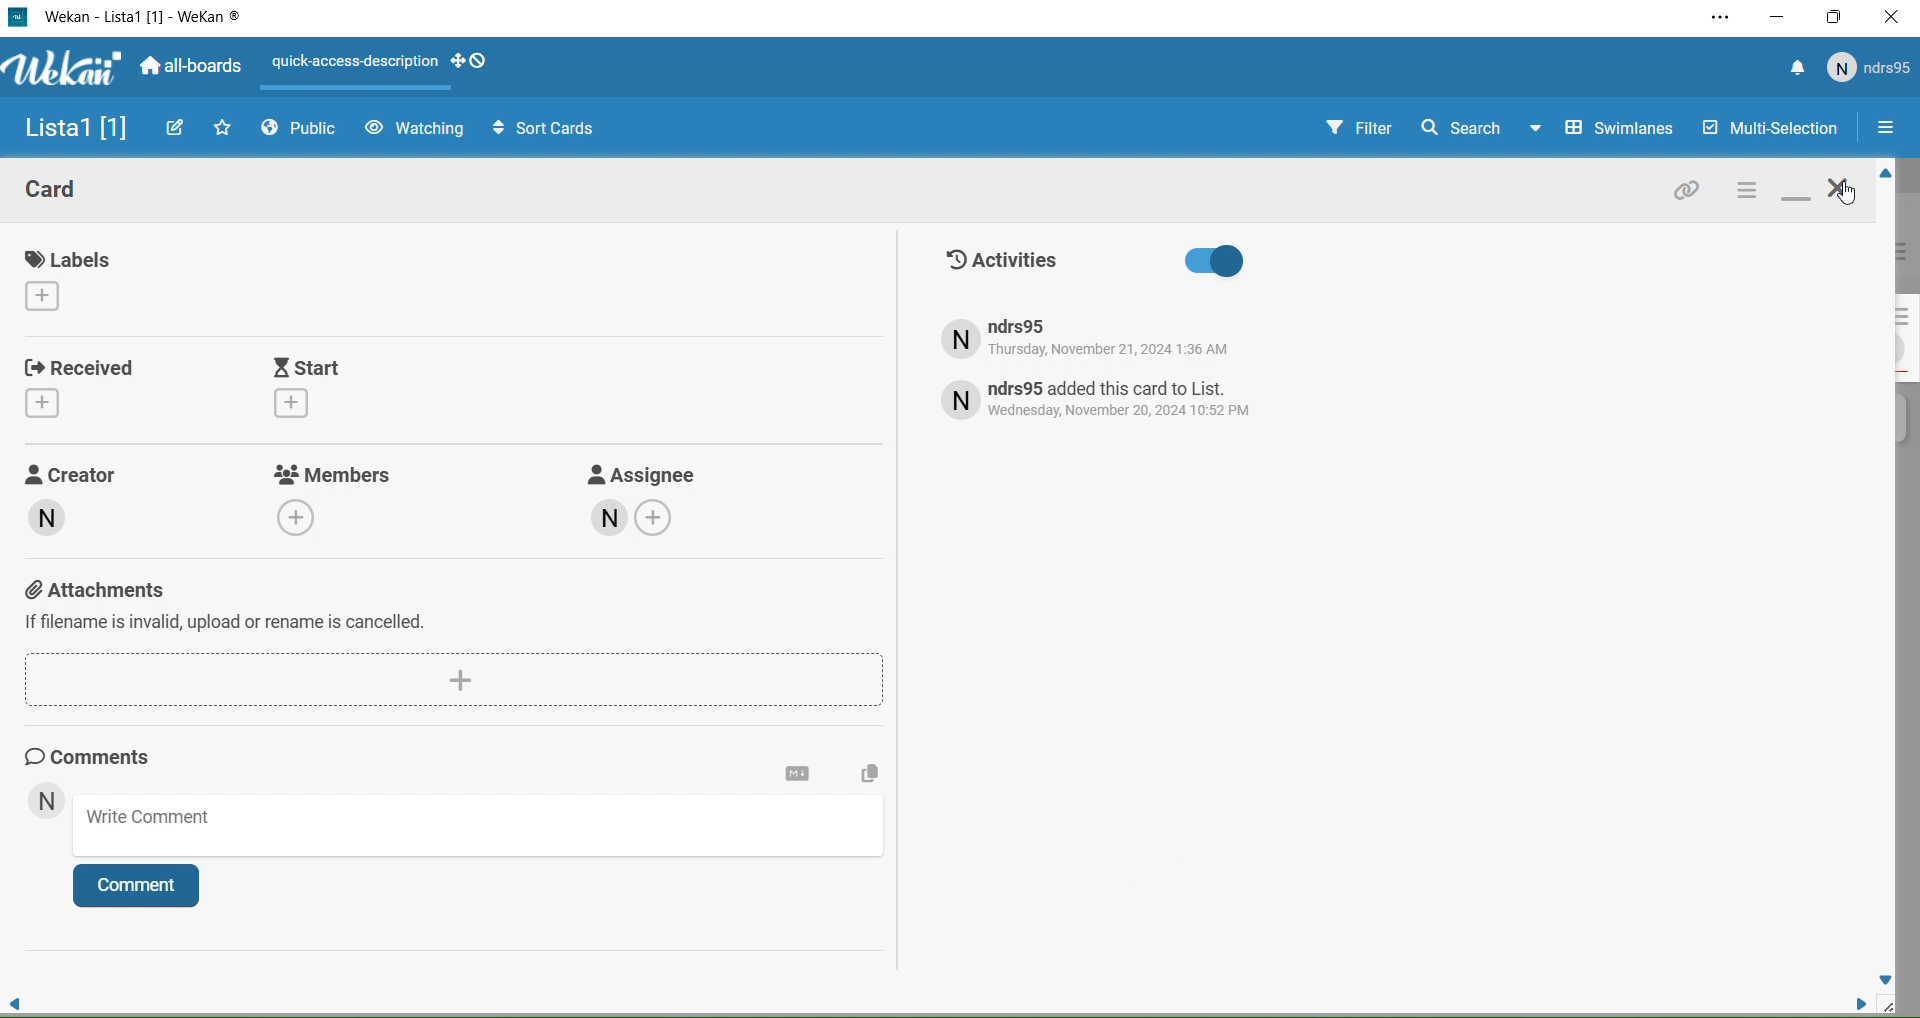  Describe the element at coordinates (93, 511) in the screenshot. I see `Creator` at that location.